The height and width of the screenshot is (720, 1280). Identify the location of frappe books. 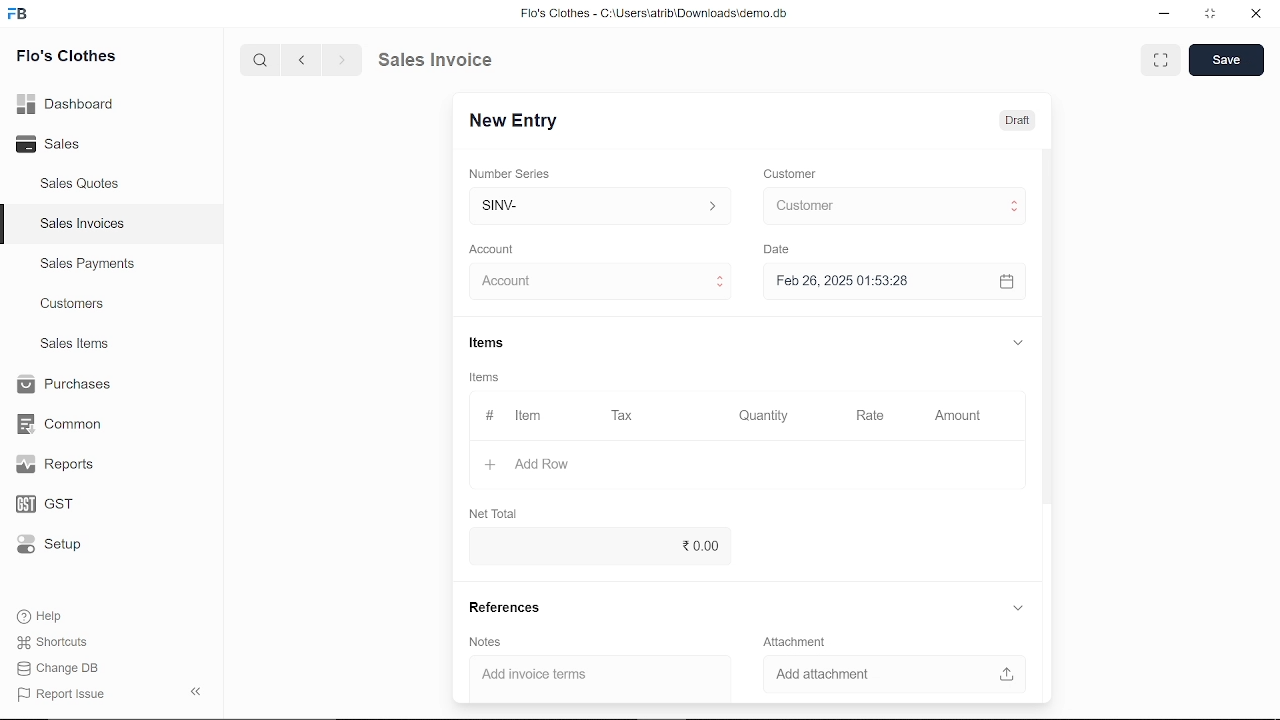
(18, 16).